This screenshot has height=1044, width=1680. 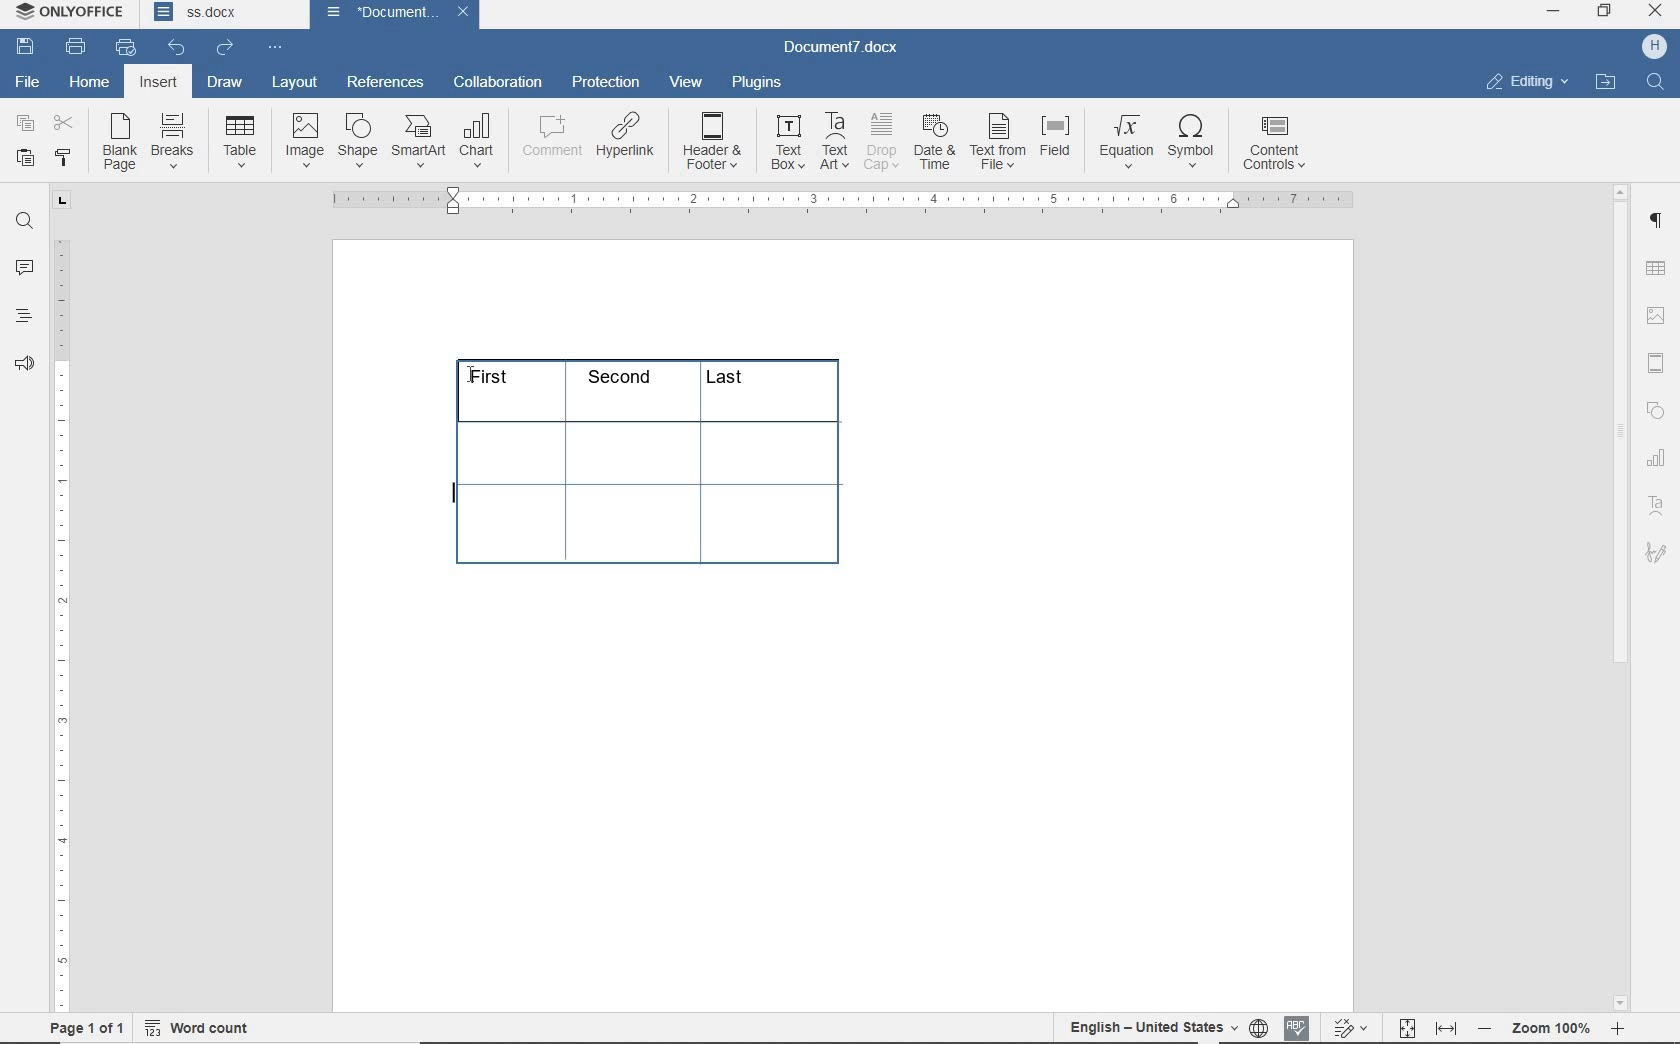 What do you see at coordinates (480, 142) in the screenshot?
I see `chart` at bounding box center [480, 142].